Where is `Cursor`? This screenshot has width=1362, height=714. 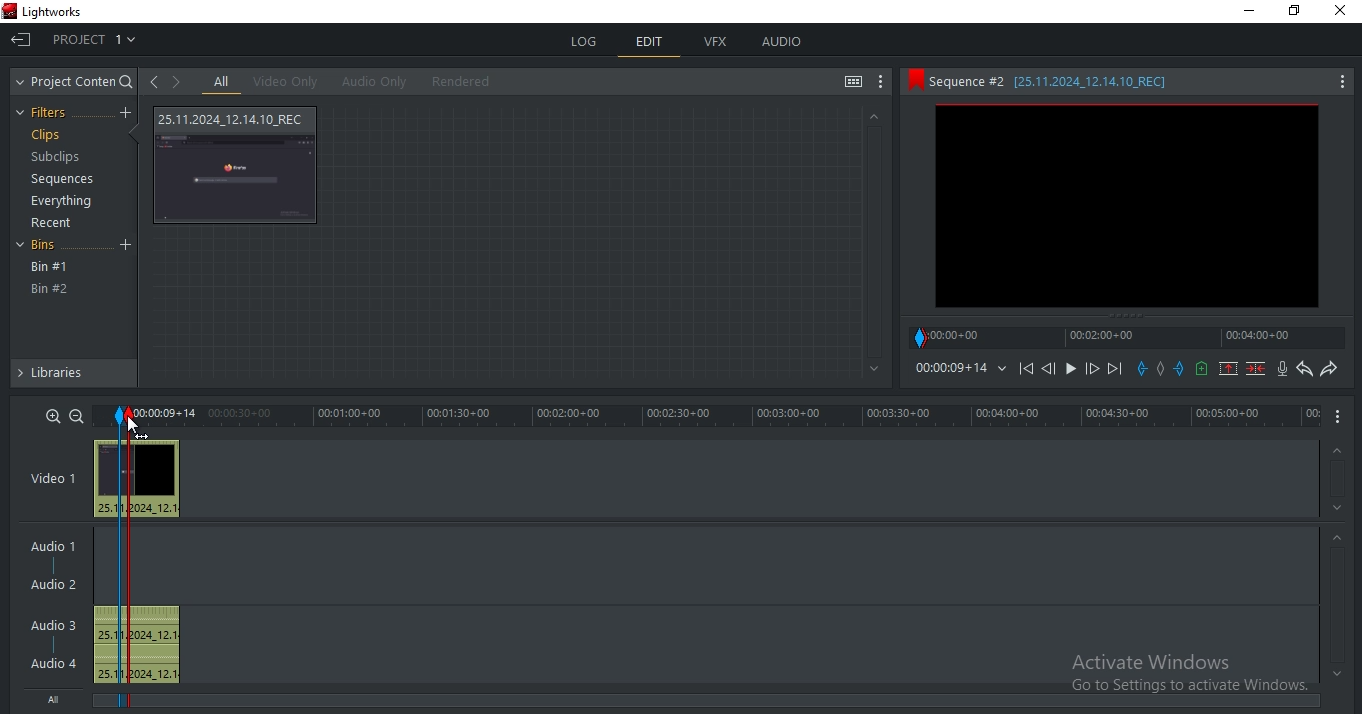 Cursor is located at coordinates (136, 425).